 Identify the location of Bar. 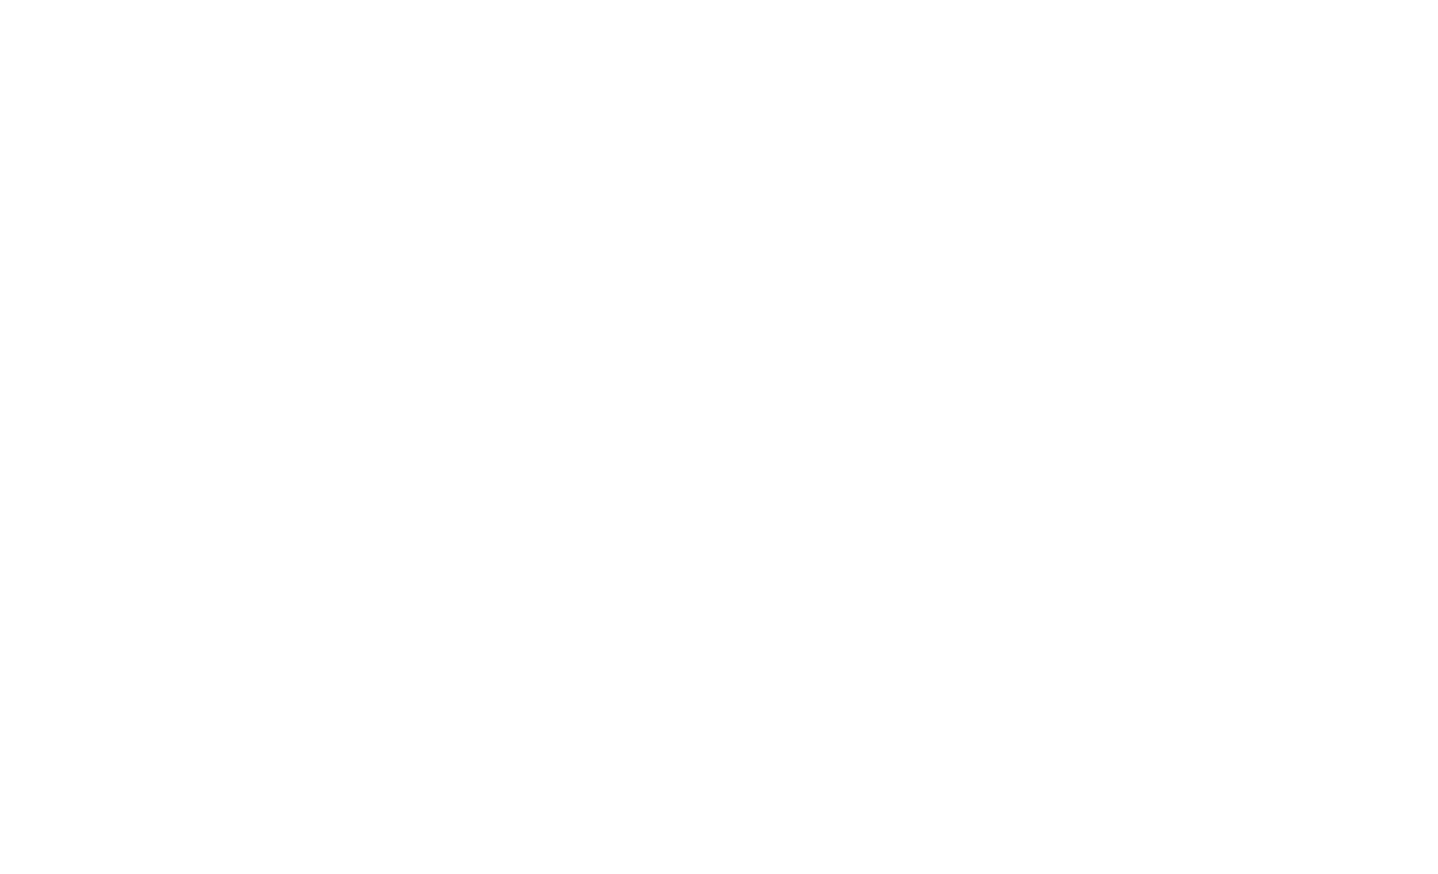
(1041, 859).